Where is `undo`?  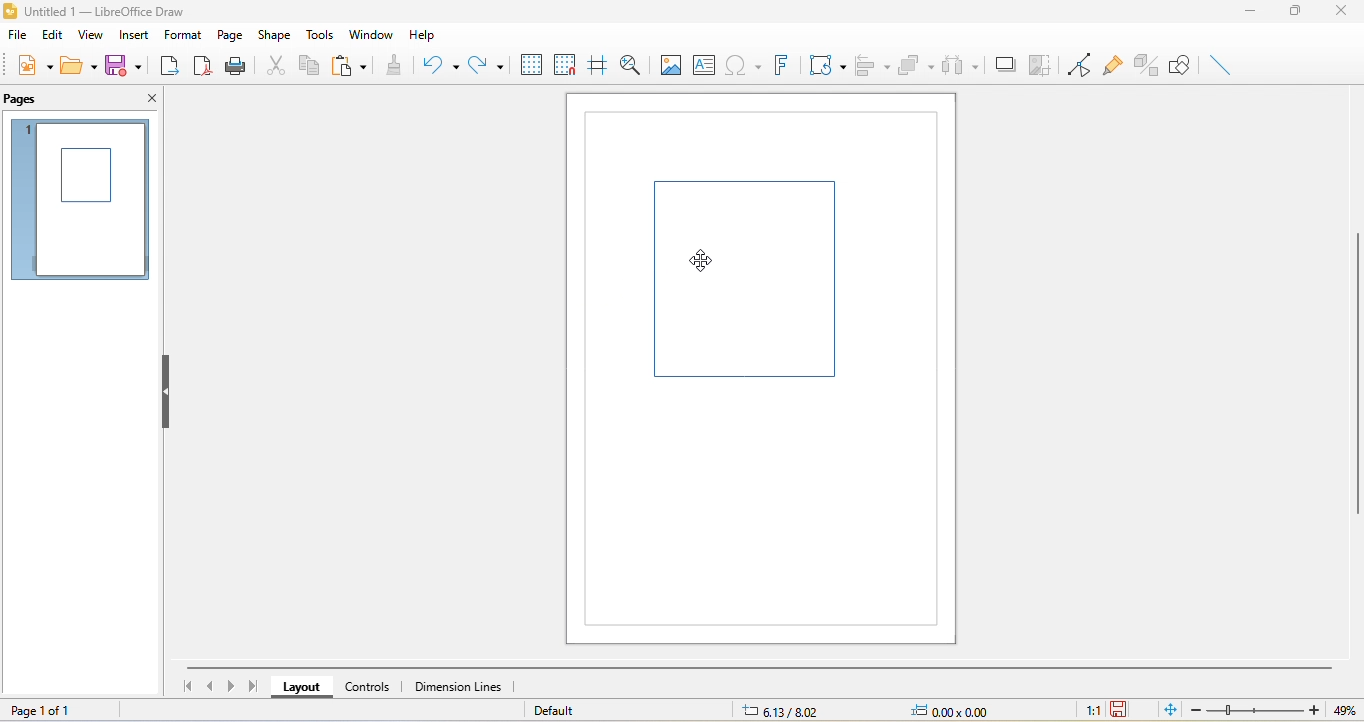
undo is located at coordinates (442, 65).